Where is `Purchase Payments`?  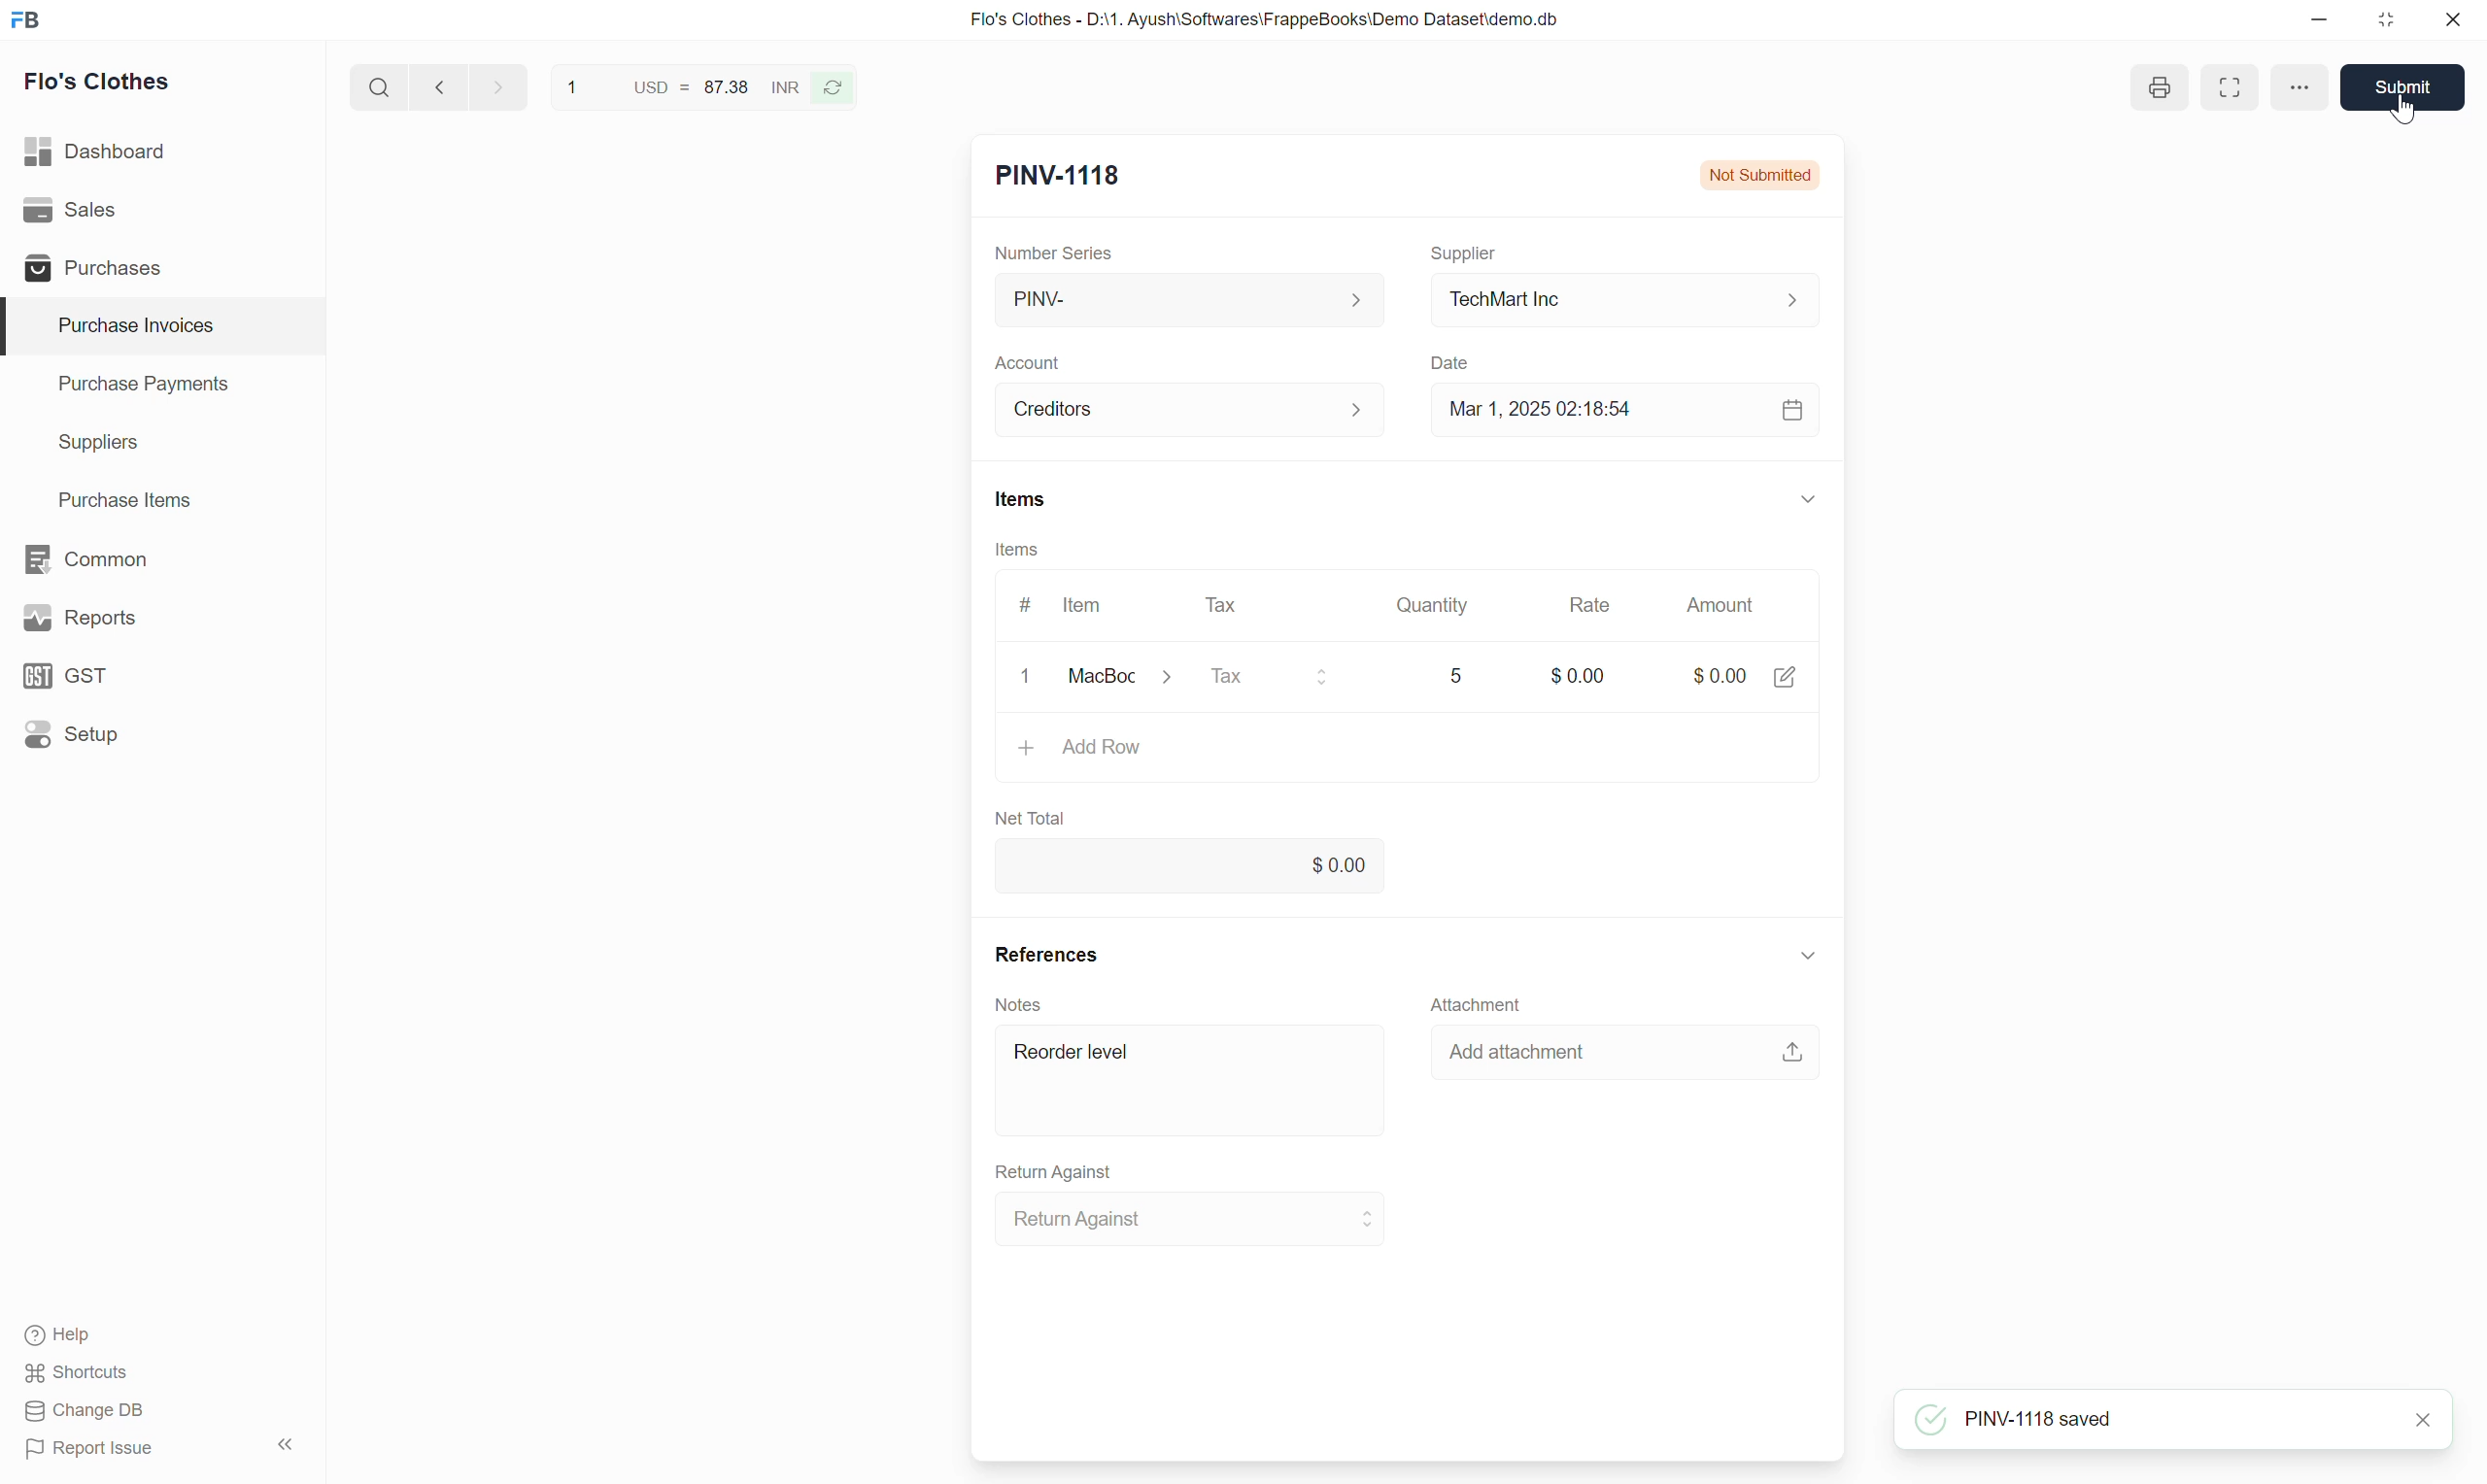 Purchase Payments is located at coordinates (163, 385).